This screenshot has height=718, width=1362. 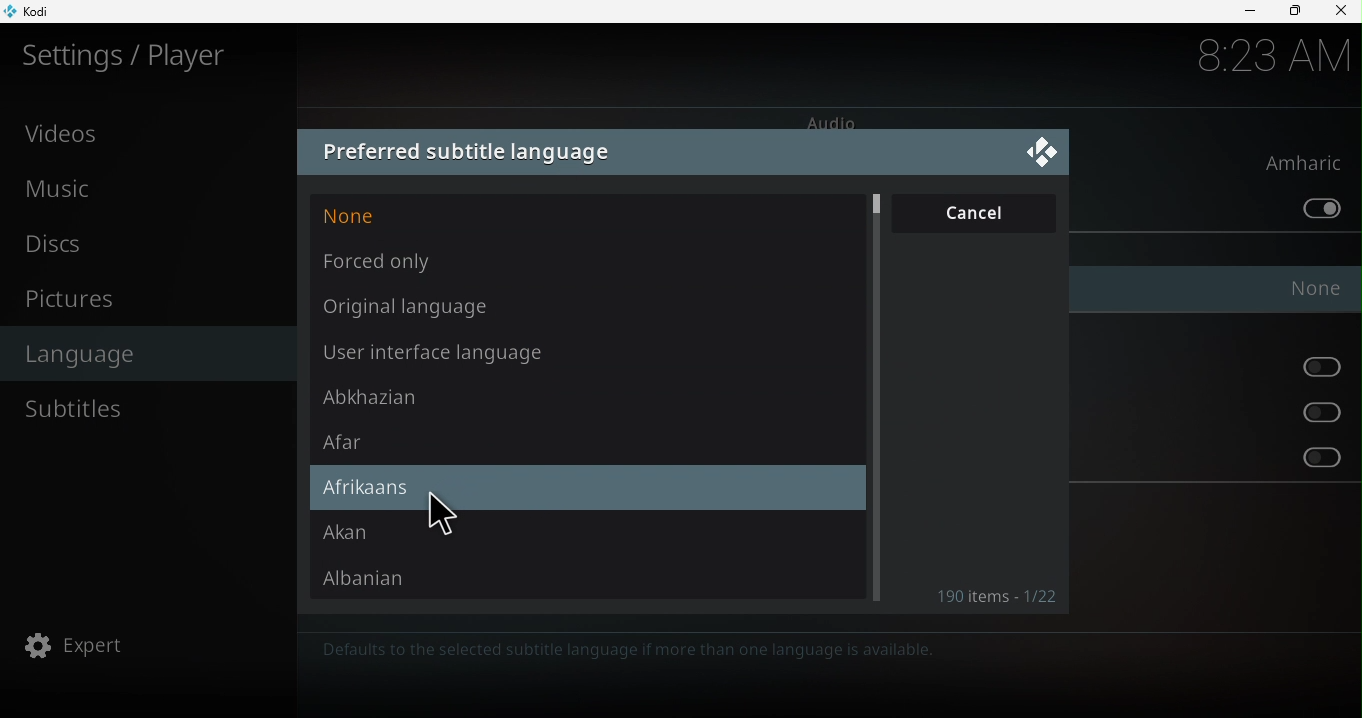 I want to click on Items, so click(x=1002, y=599).